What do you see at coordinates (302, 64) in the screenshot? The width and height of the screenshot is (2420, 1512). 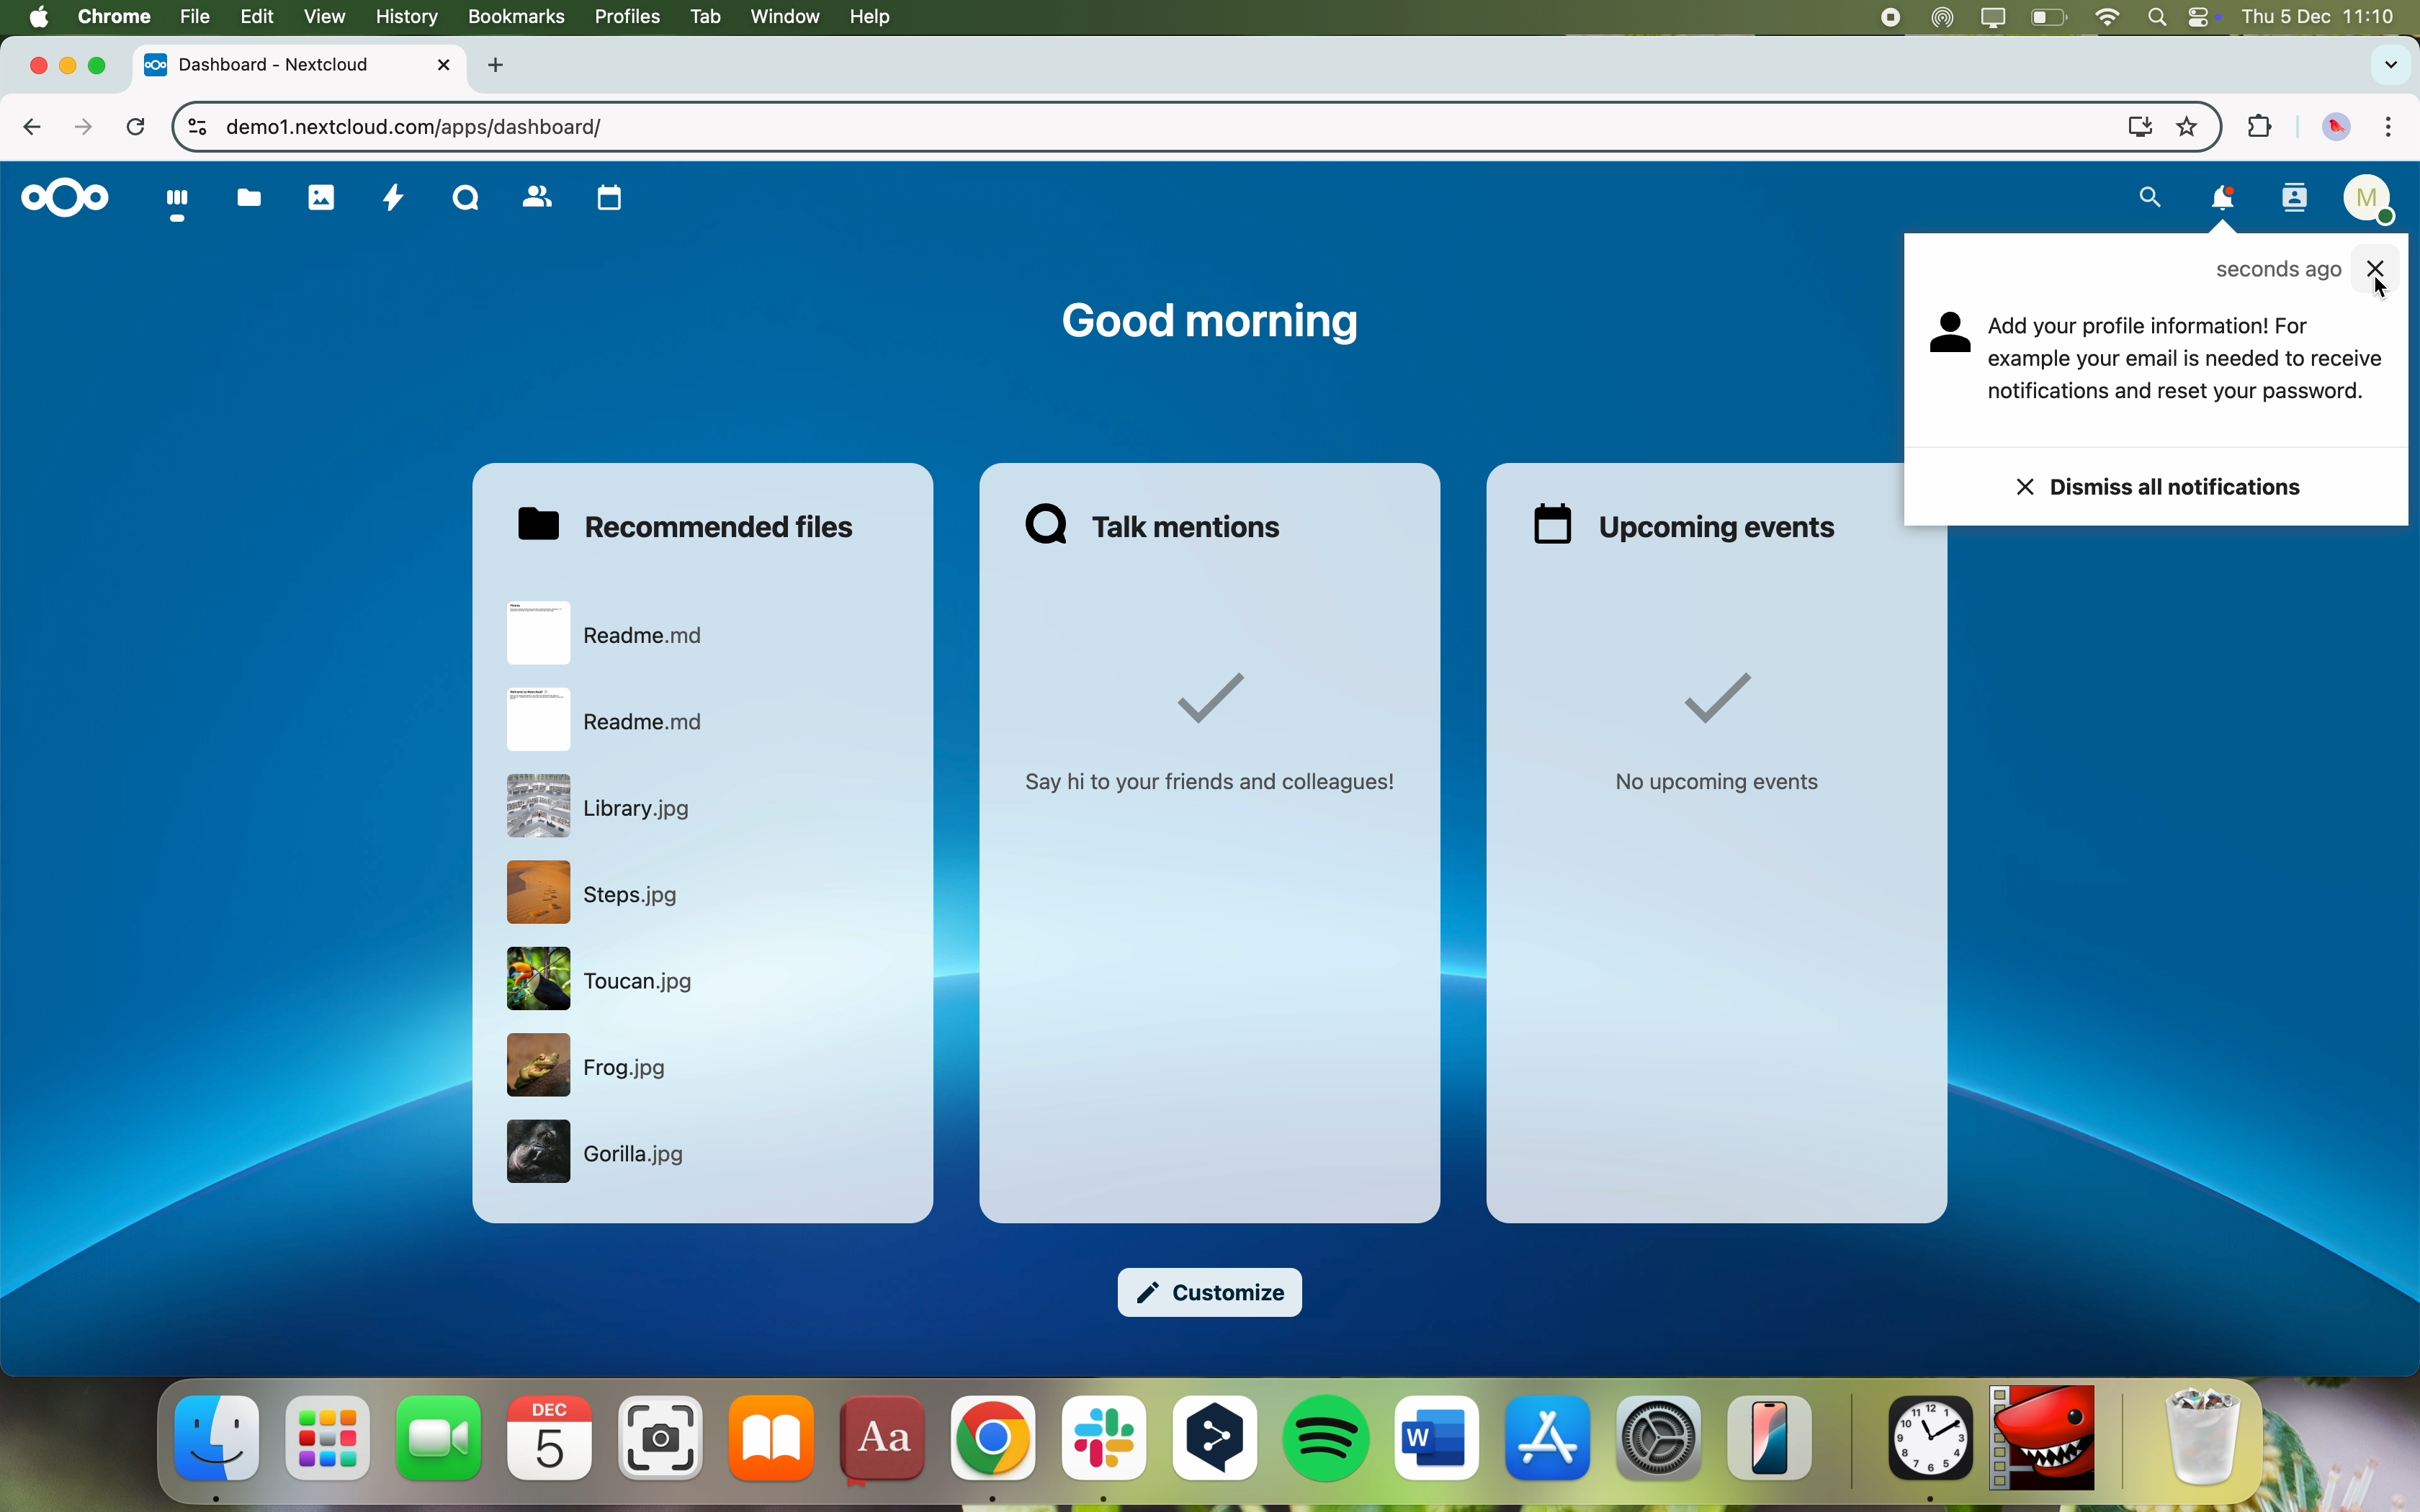 I see `tab` at bounding box center [302, 64].